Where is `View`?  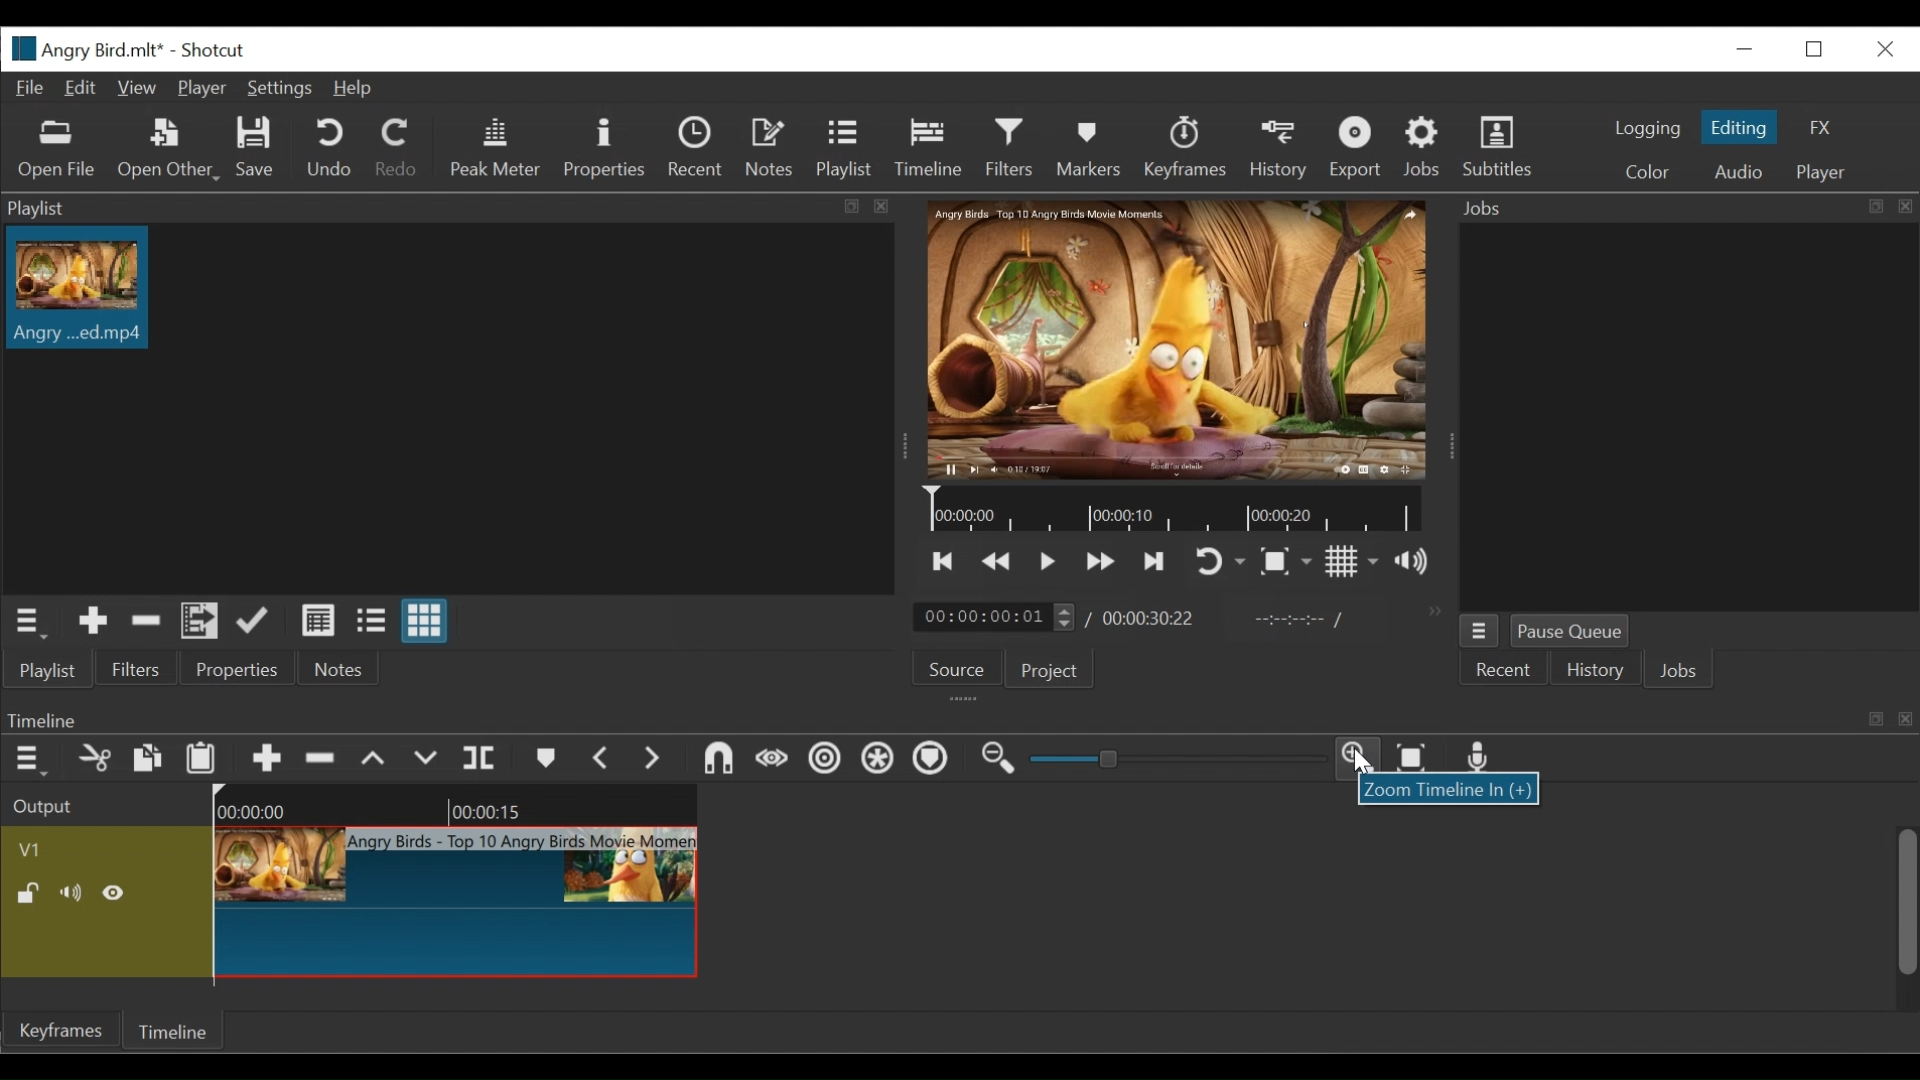 View is located at coordinates (139, 88).